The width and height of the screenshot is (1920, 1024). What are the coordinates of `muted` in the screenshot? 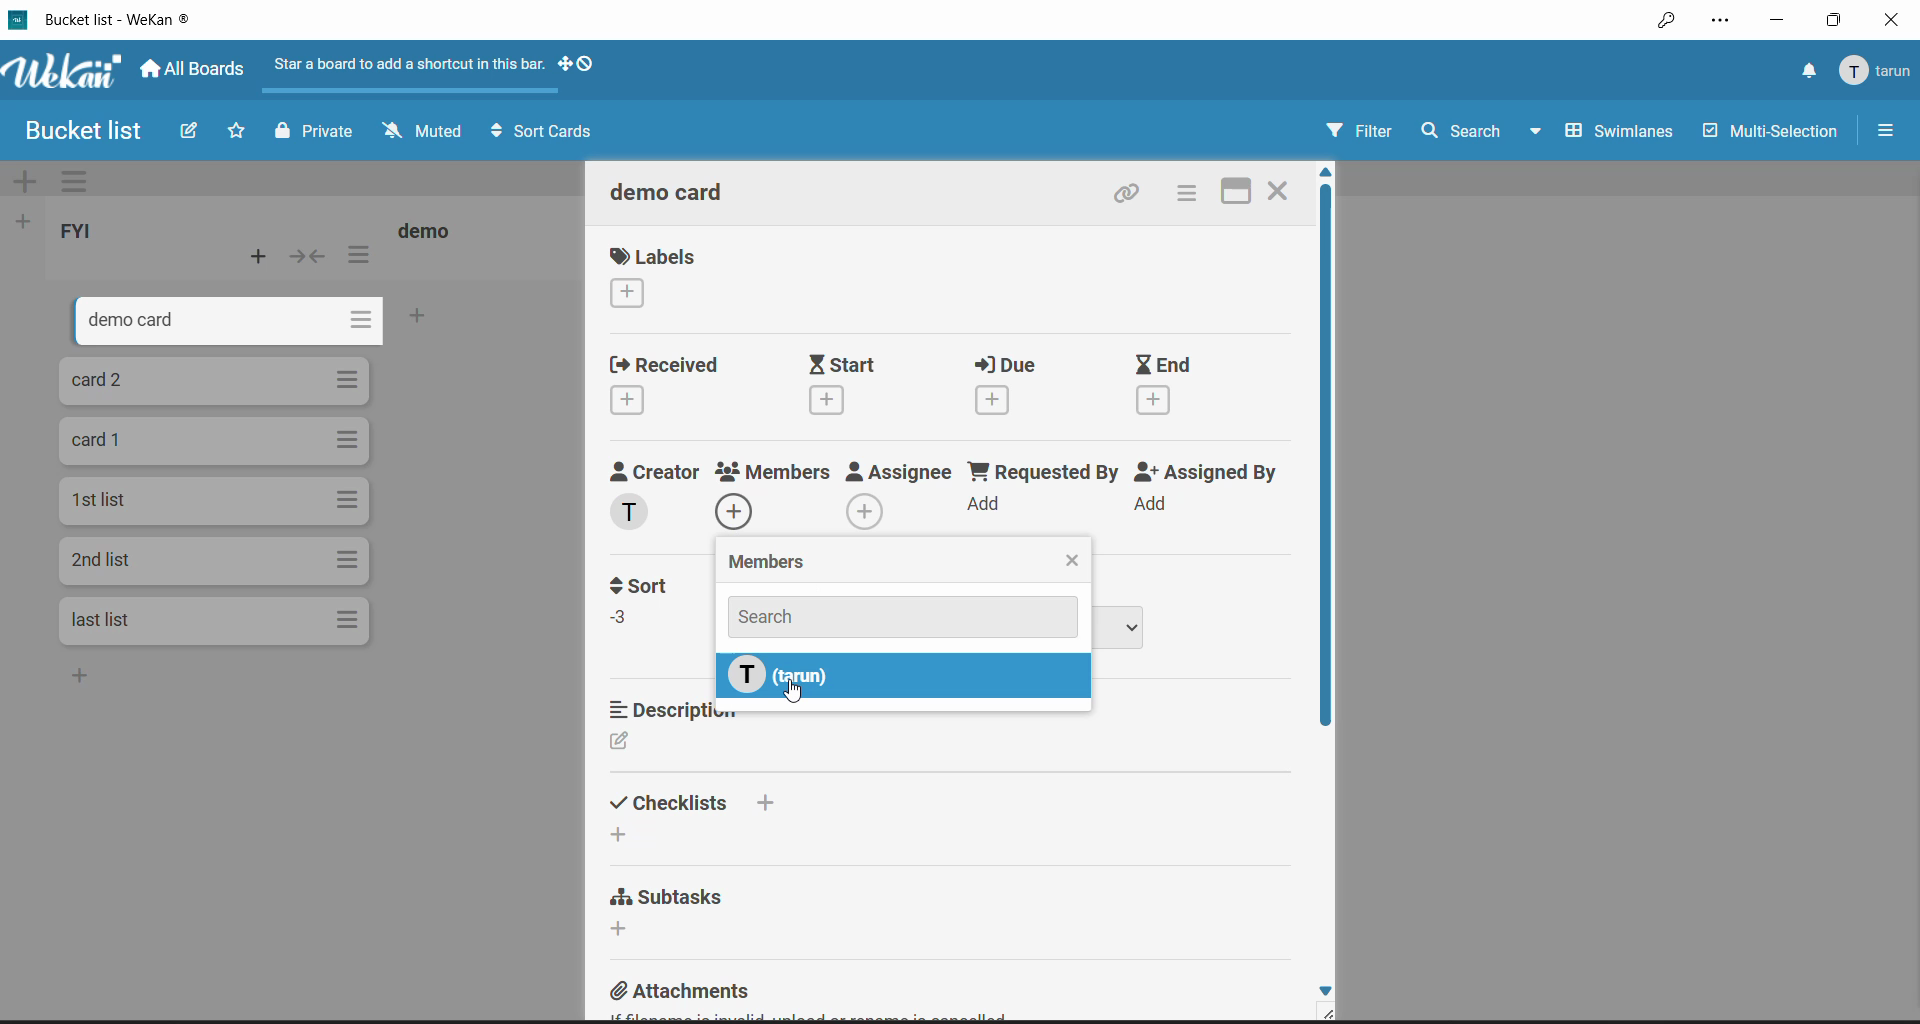 It's located at (425, 130).